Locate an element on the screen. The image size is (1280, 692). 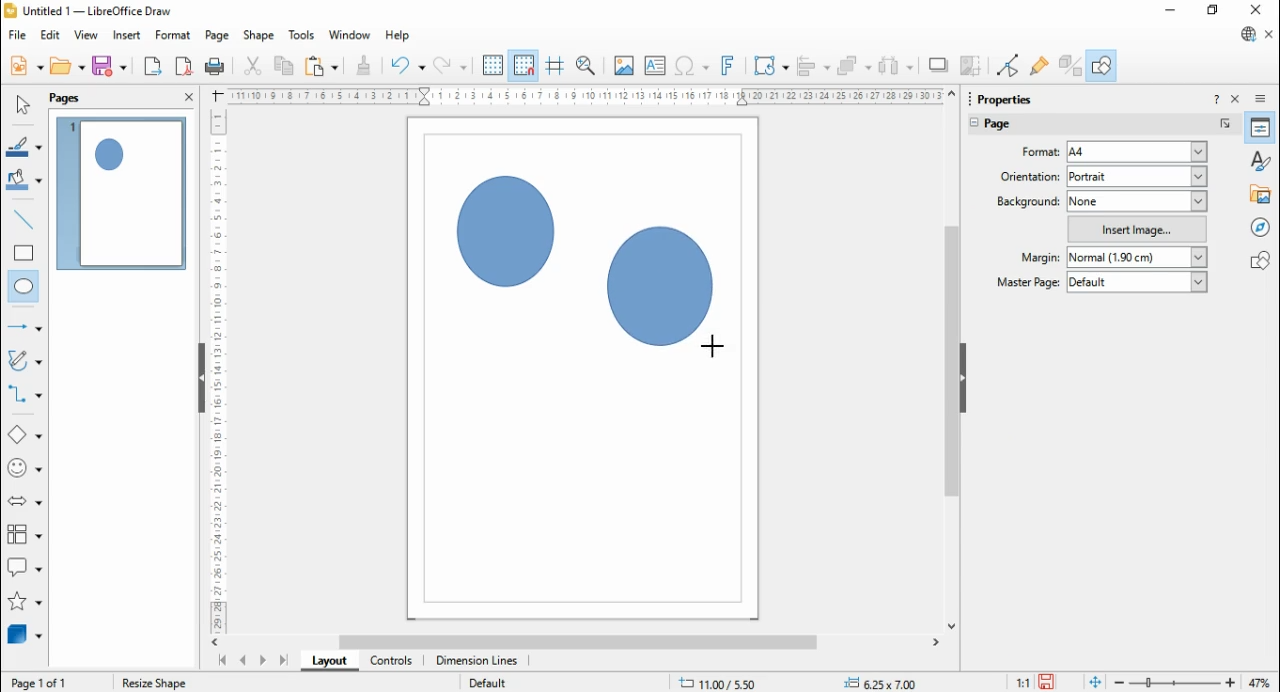
show draw functions is located at coordinates (1101, 65).